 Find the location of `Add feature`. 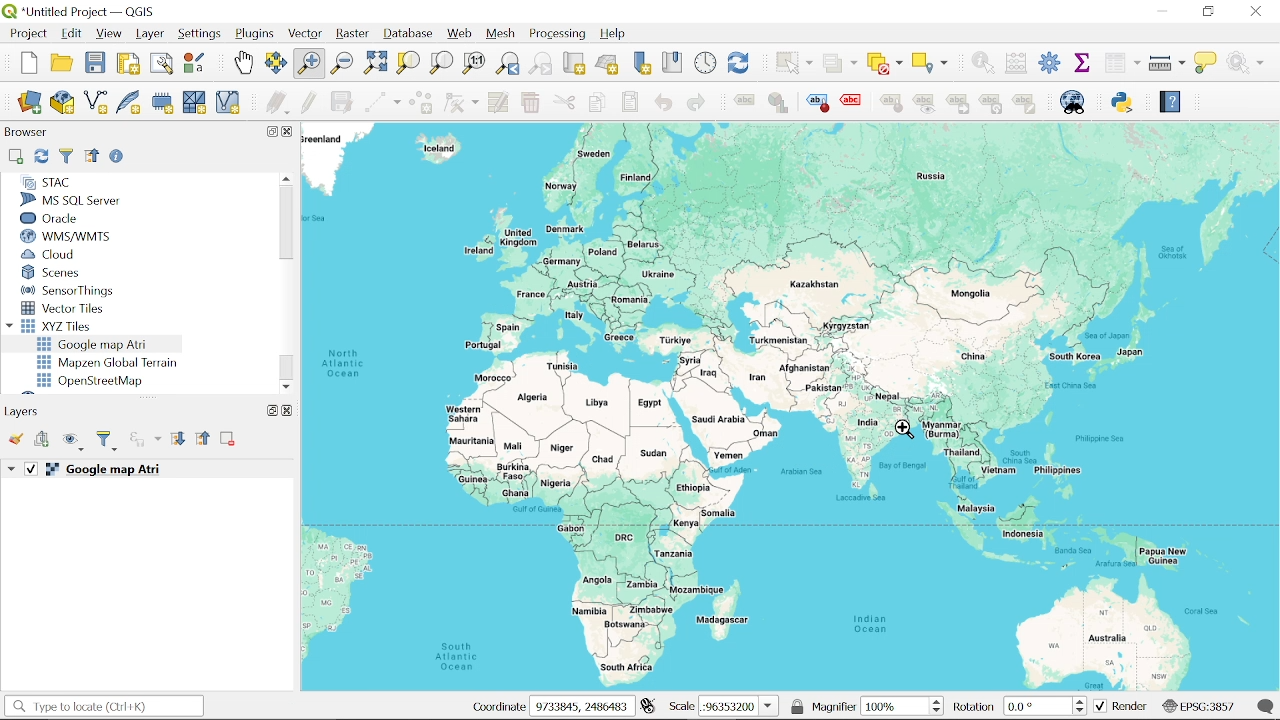

Add feature is located at coordinates (420, 104).